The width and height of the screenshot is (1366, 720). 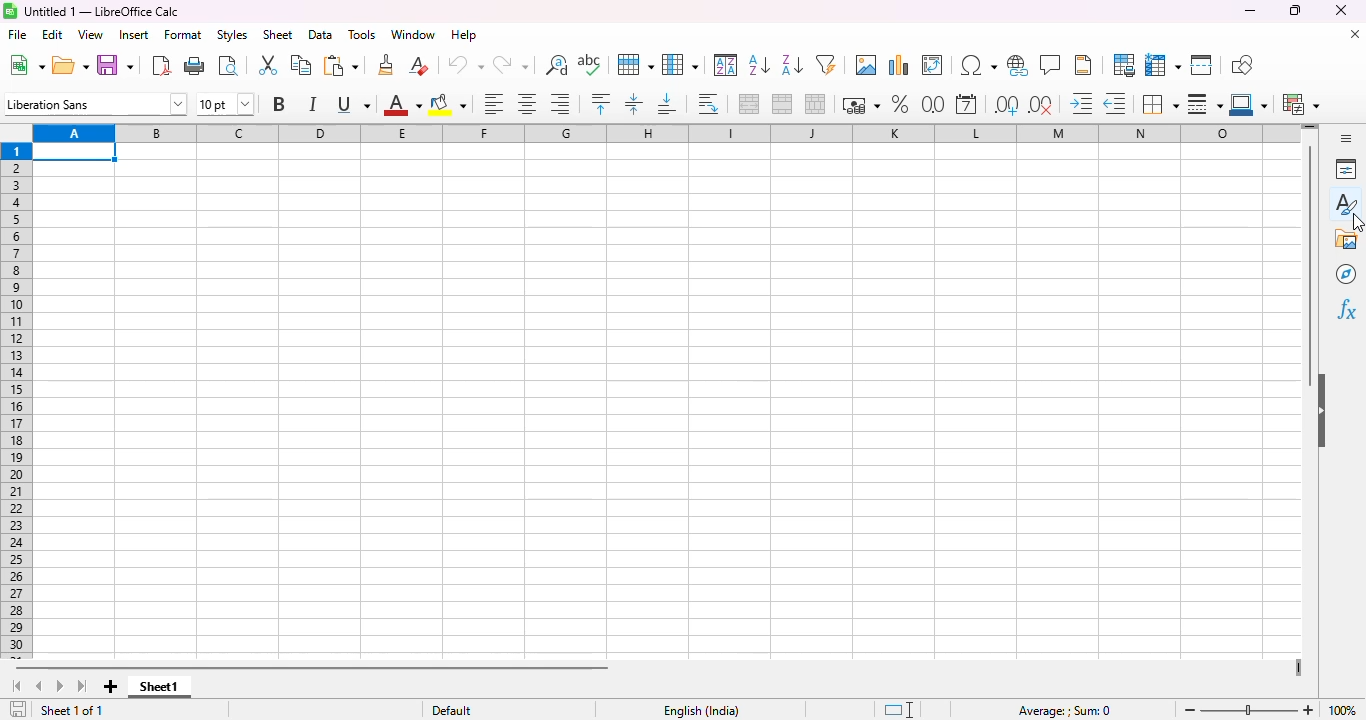 I want to click on data, so click(x=321, y=35).